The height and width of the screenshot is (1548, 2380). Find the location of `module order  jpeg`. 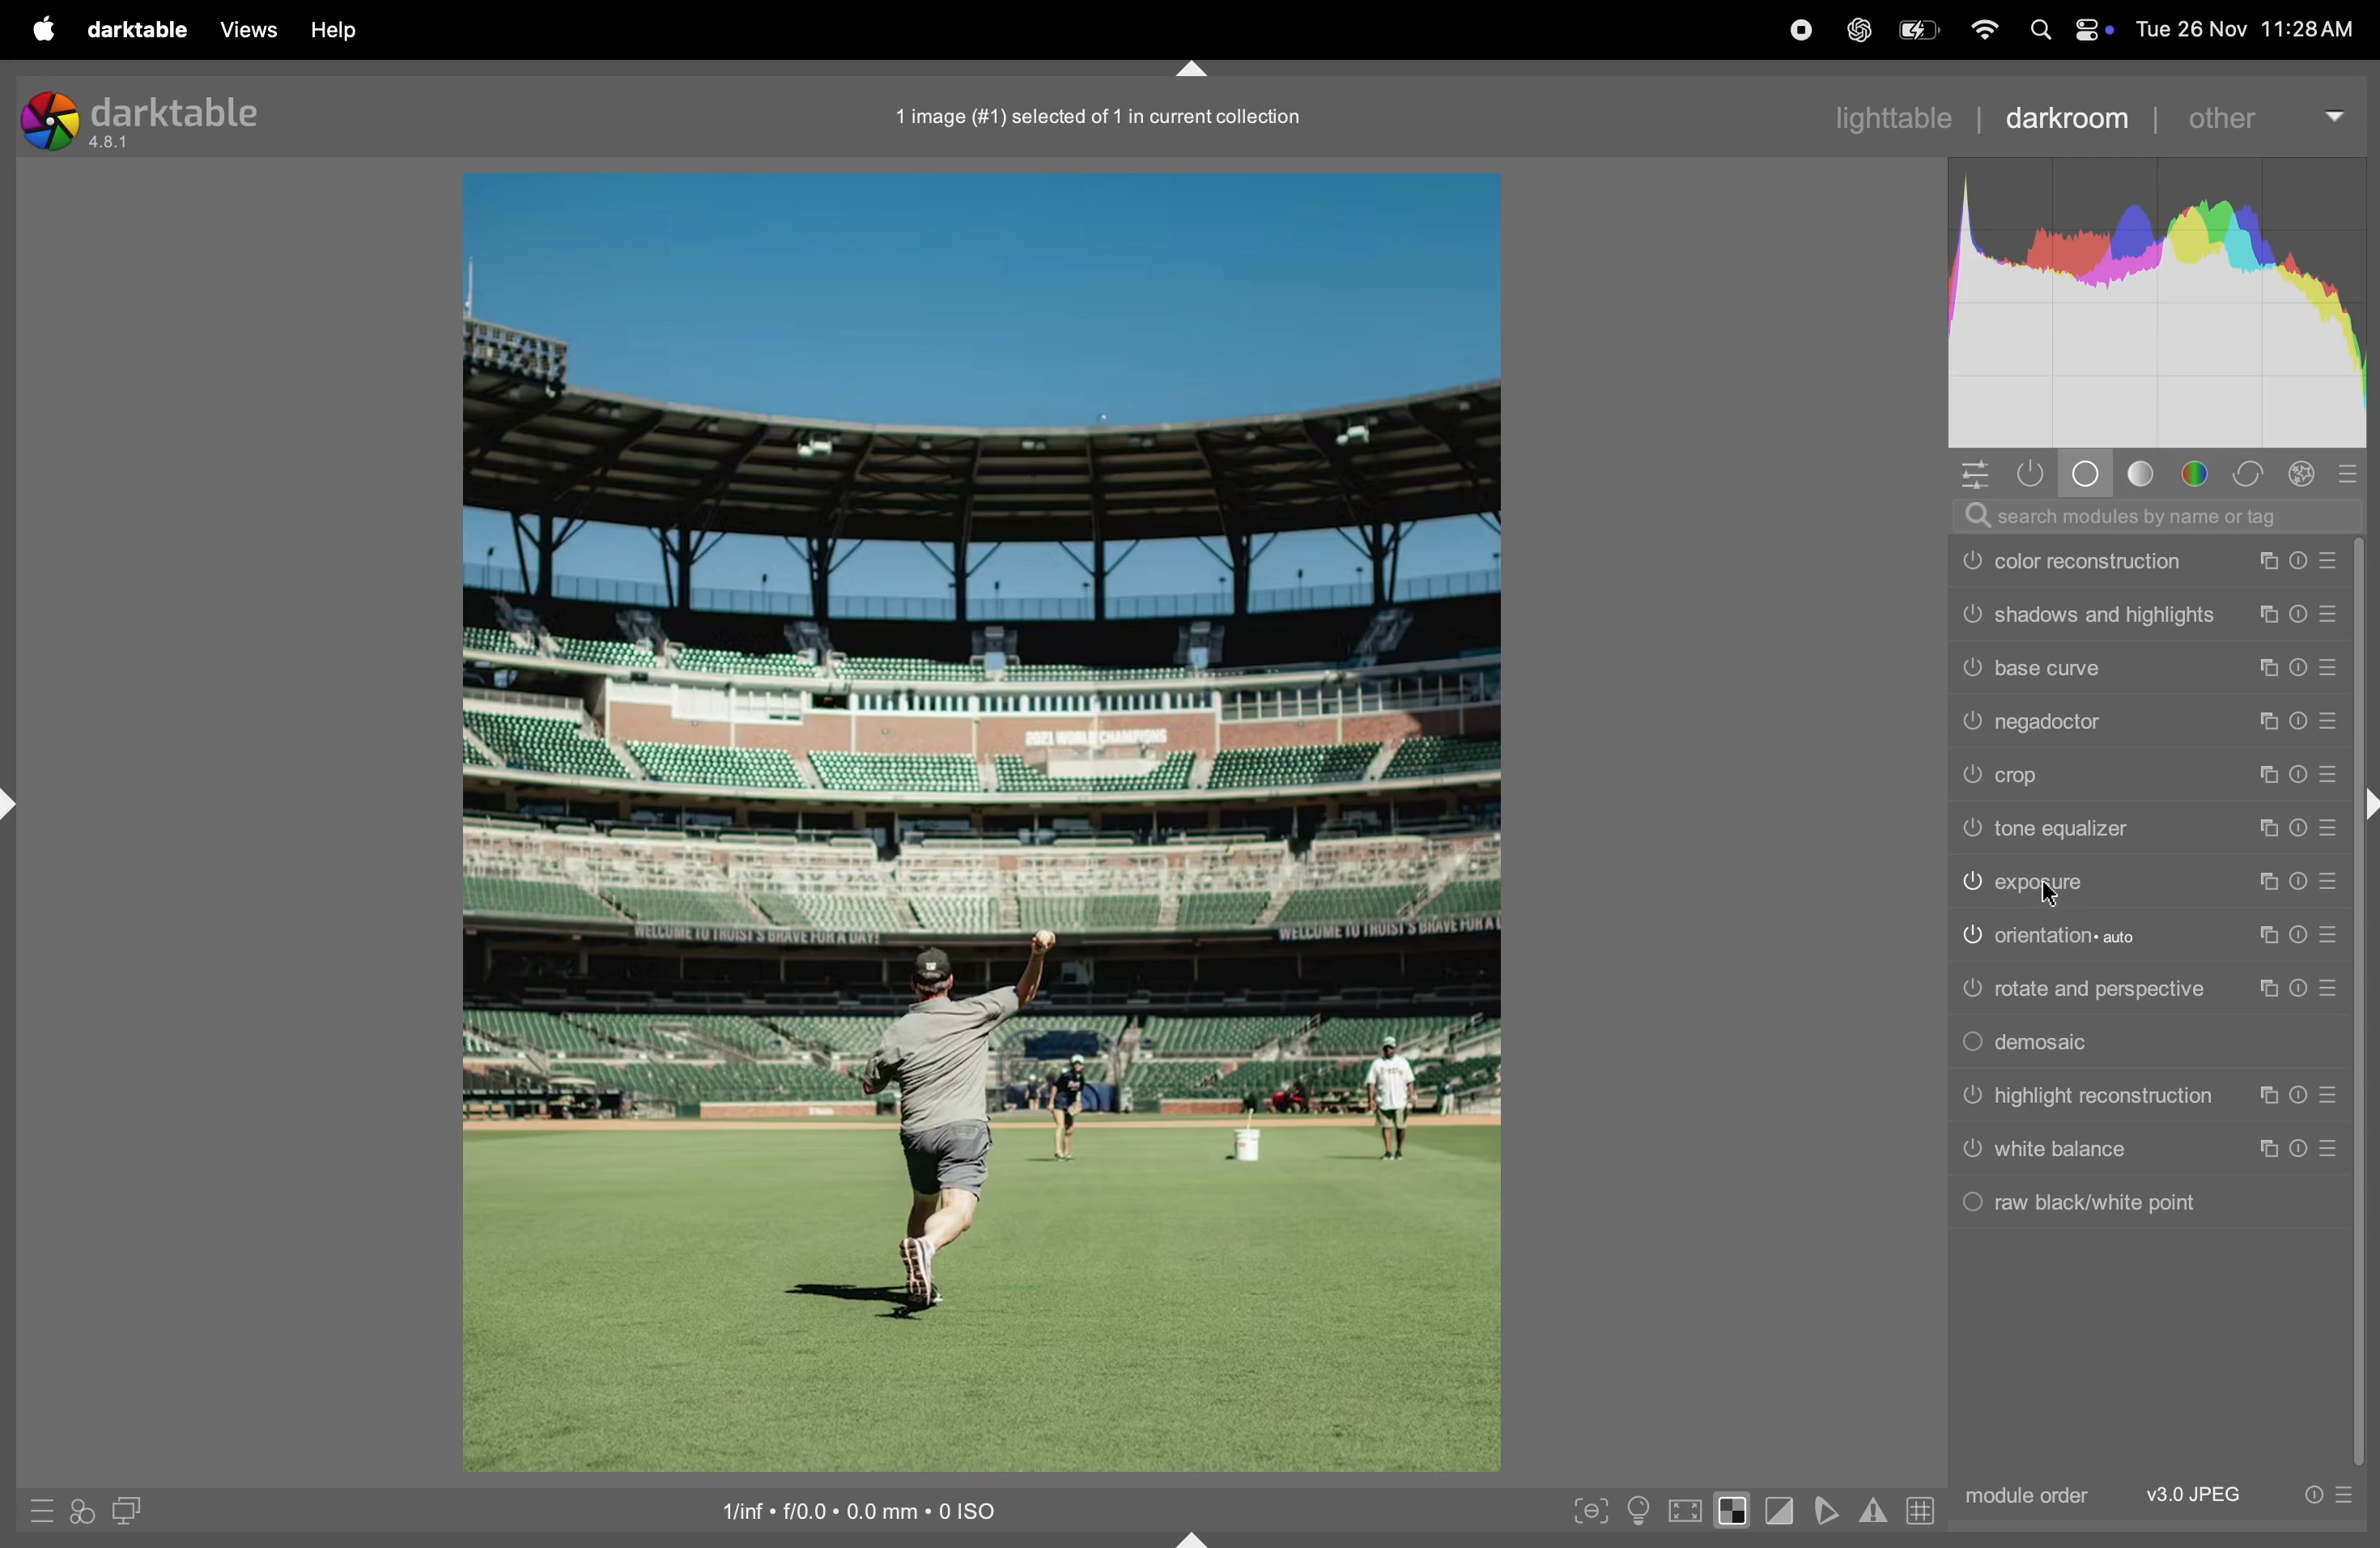

module order  jpeg is located at coordinates (2117, 1496).